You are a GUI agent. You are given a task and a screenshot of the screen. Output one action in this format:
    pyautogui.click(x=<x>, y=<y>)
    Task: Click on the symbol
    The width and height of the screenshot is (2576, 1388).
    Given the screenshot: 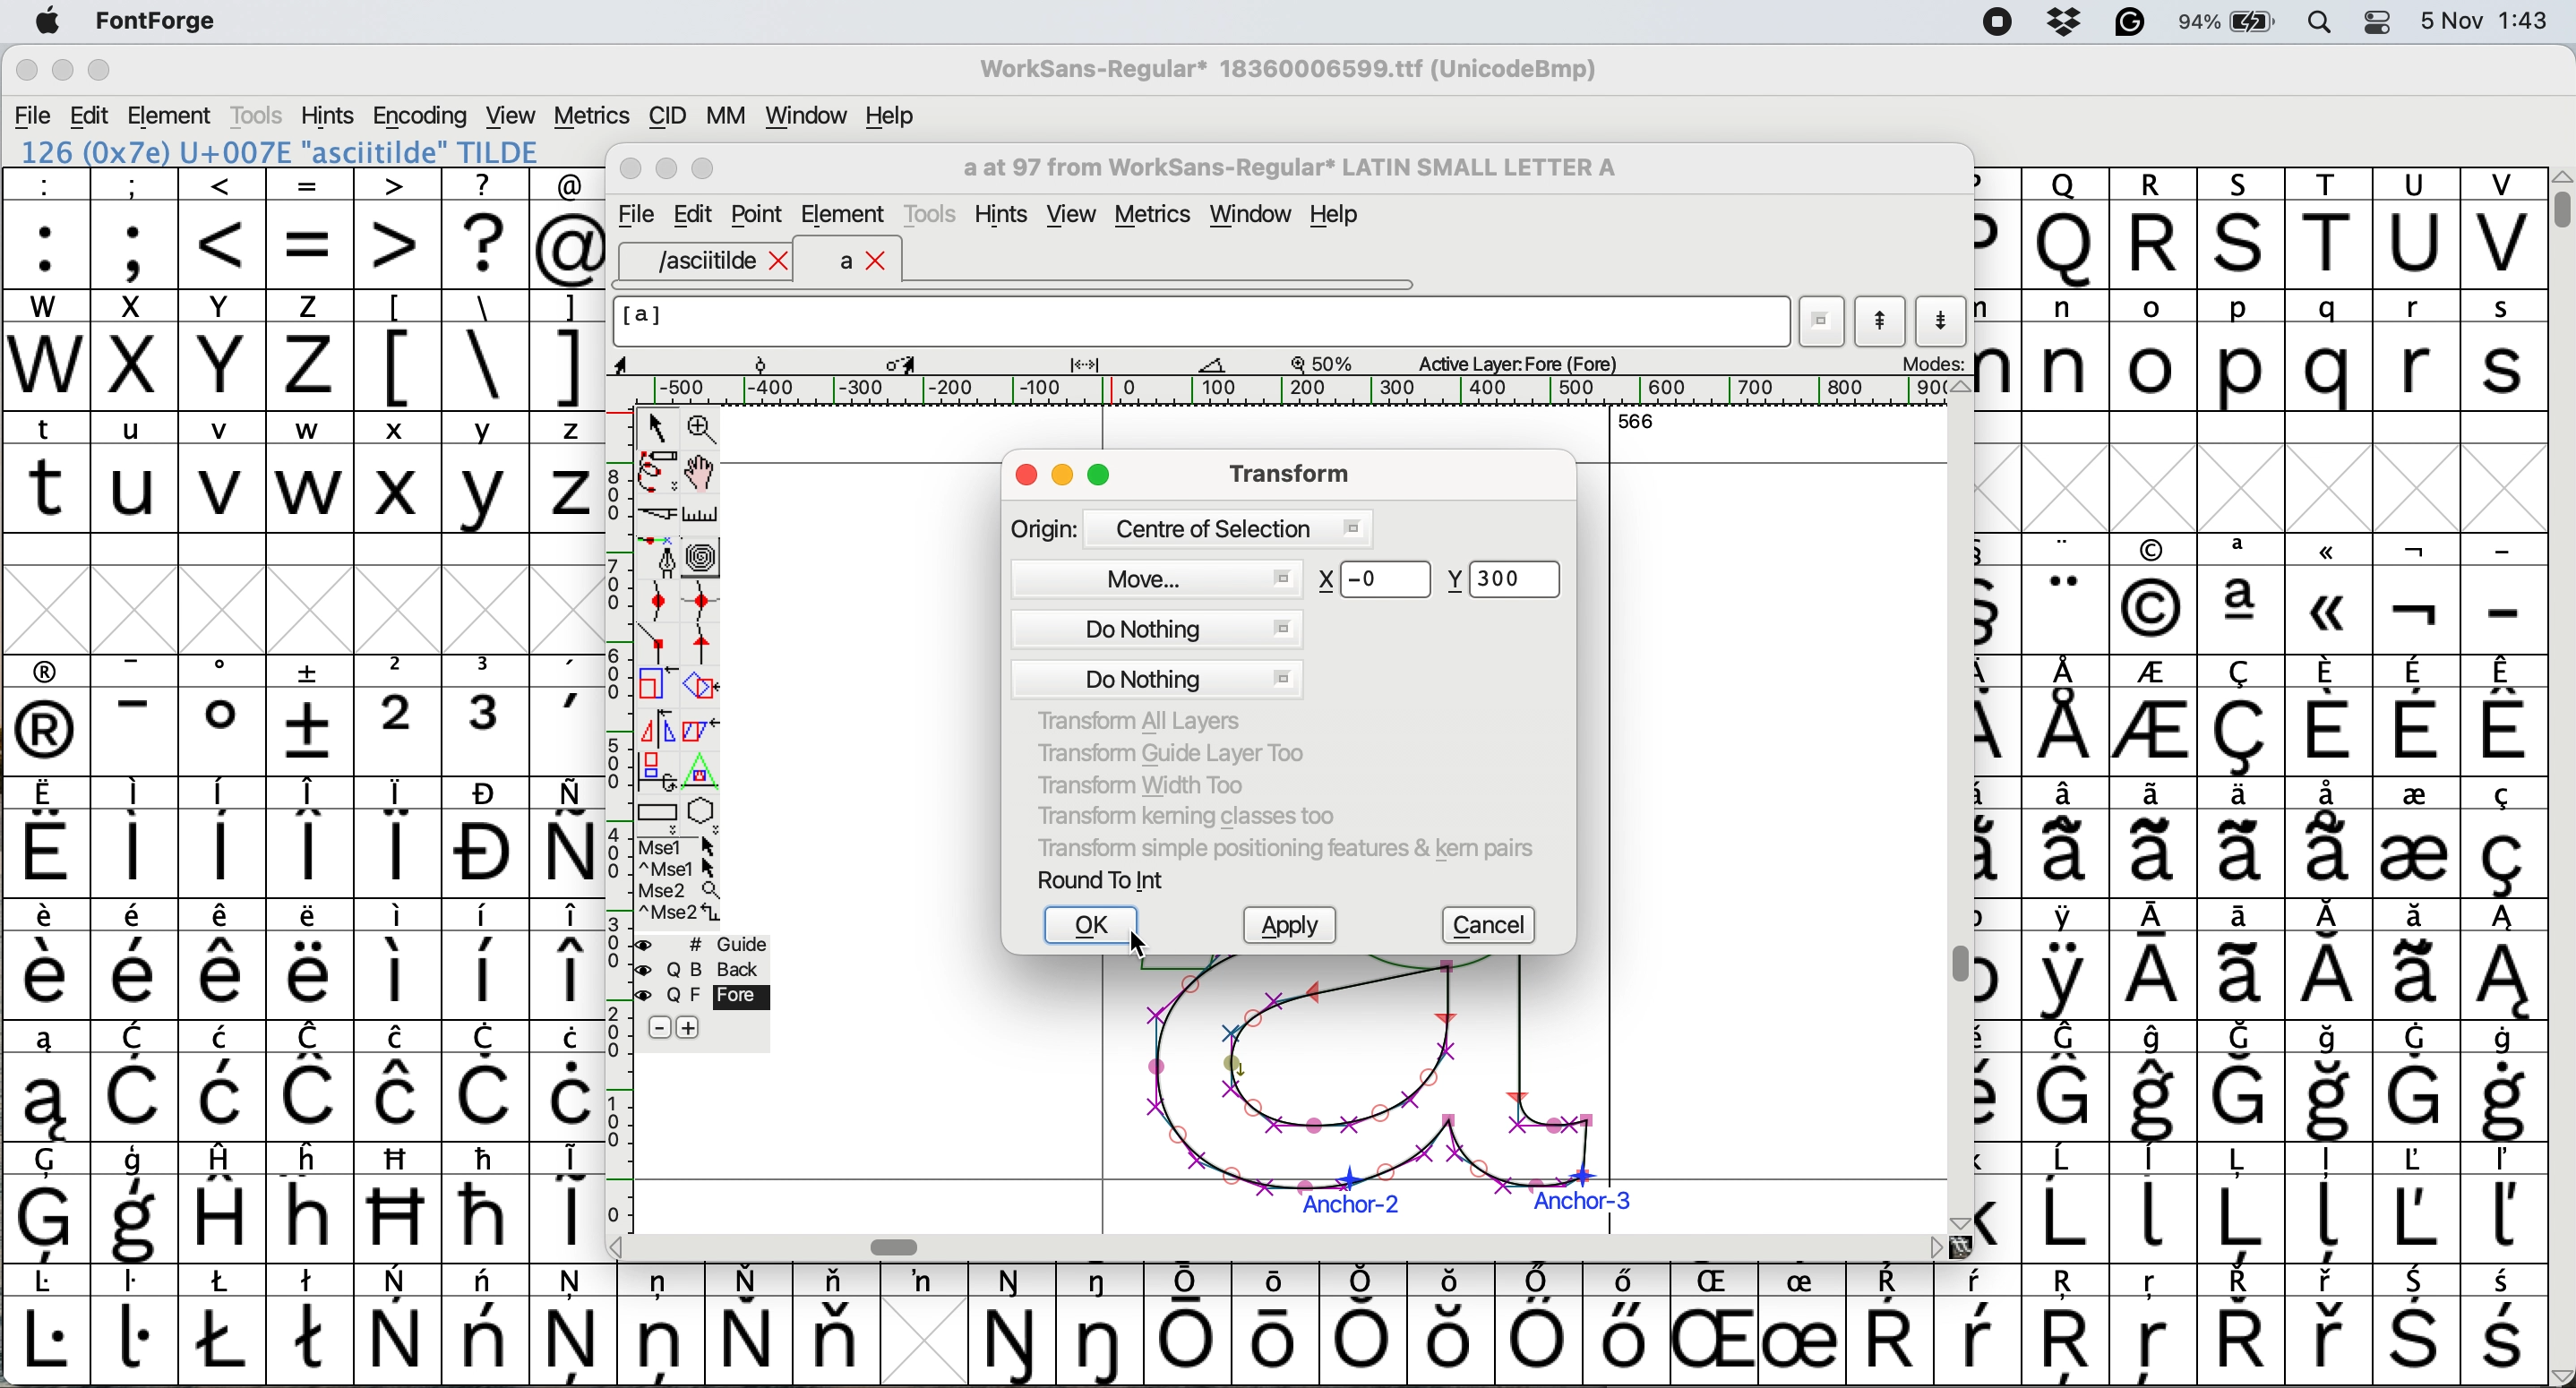 What is the action you would take?
    pyautogui.click(x=2153, y=962)
    